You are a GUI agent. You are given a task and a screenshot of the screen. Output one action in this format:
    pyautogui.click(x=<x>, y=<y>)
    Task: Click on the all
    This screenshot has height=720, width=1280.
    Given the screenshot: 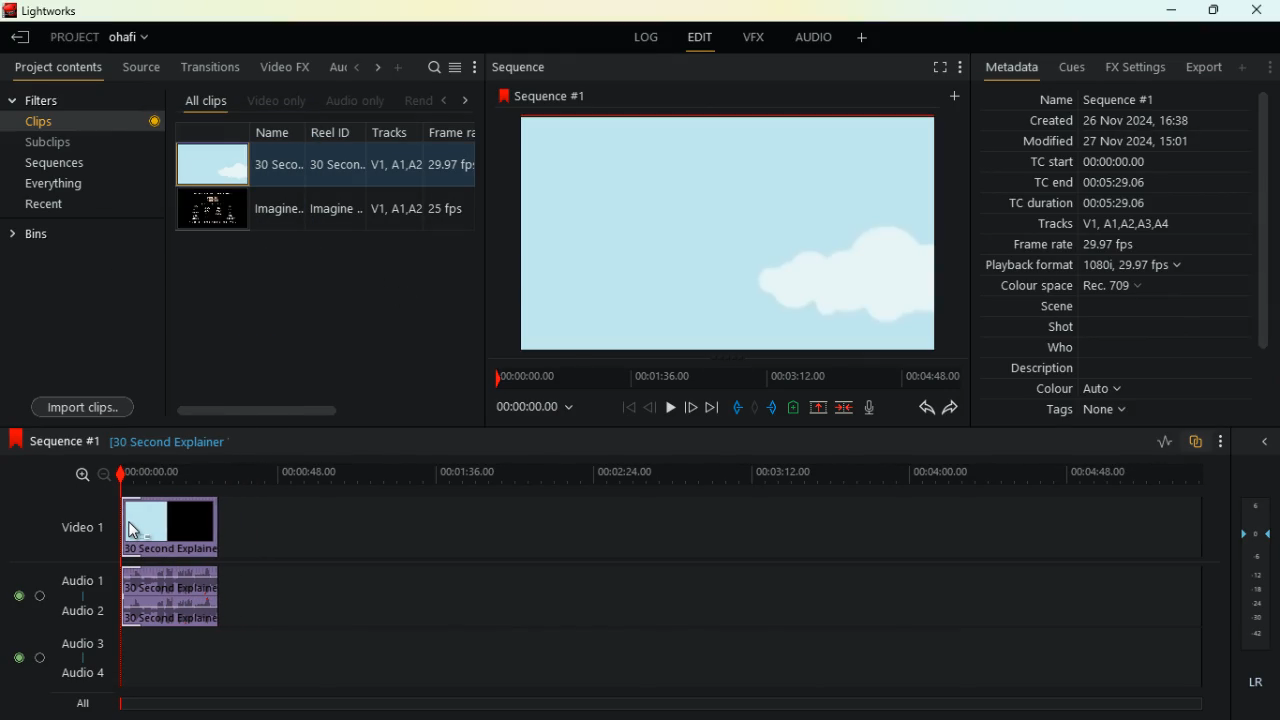 What is the action you would take?
    pyautogui.click(x=80, y=705)
    